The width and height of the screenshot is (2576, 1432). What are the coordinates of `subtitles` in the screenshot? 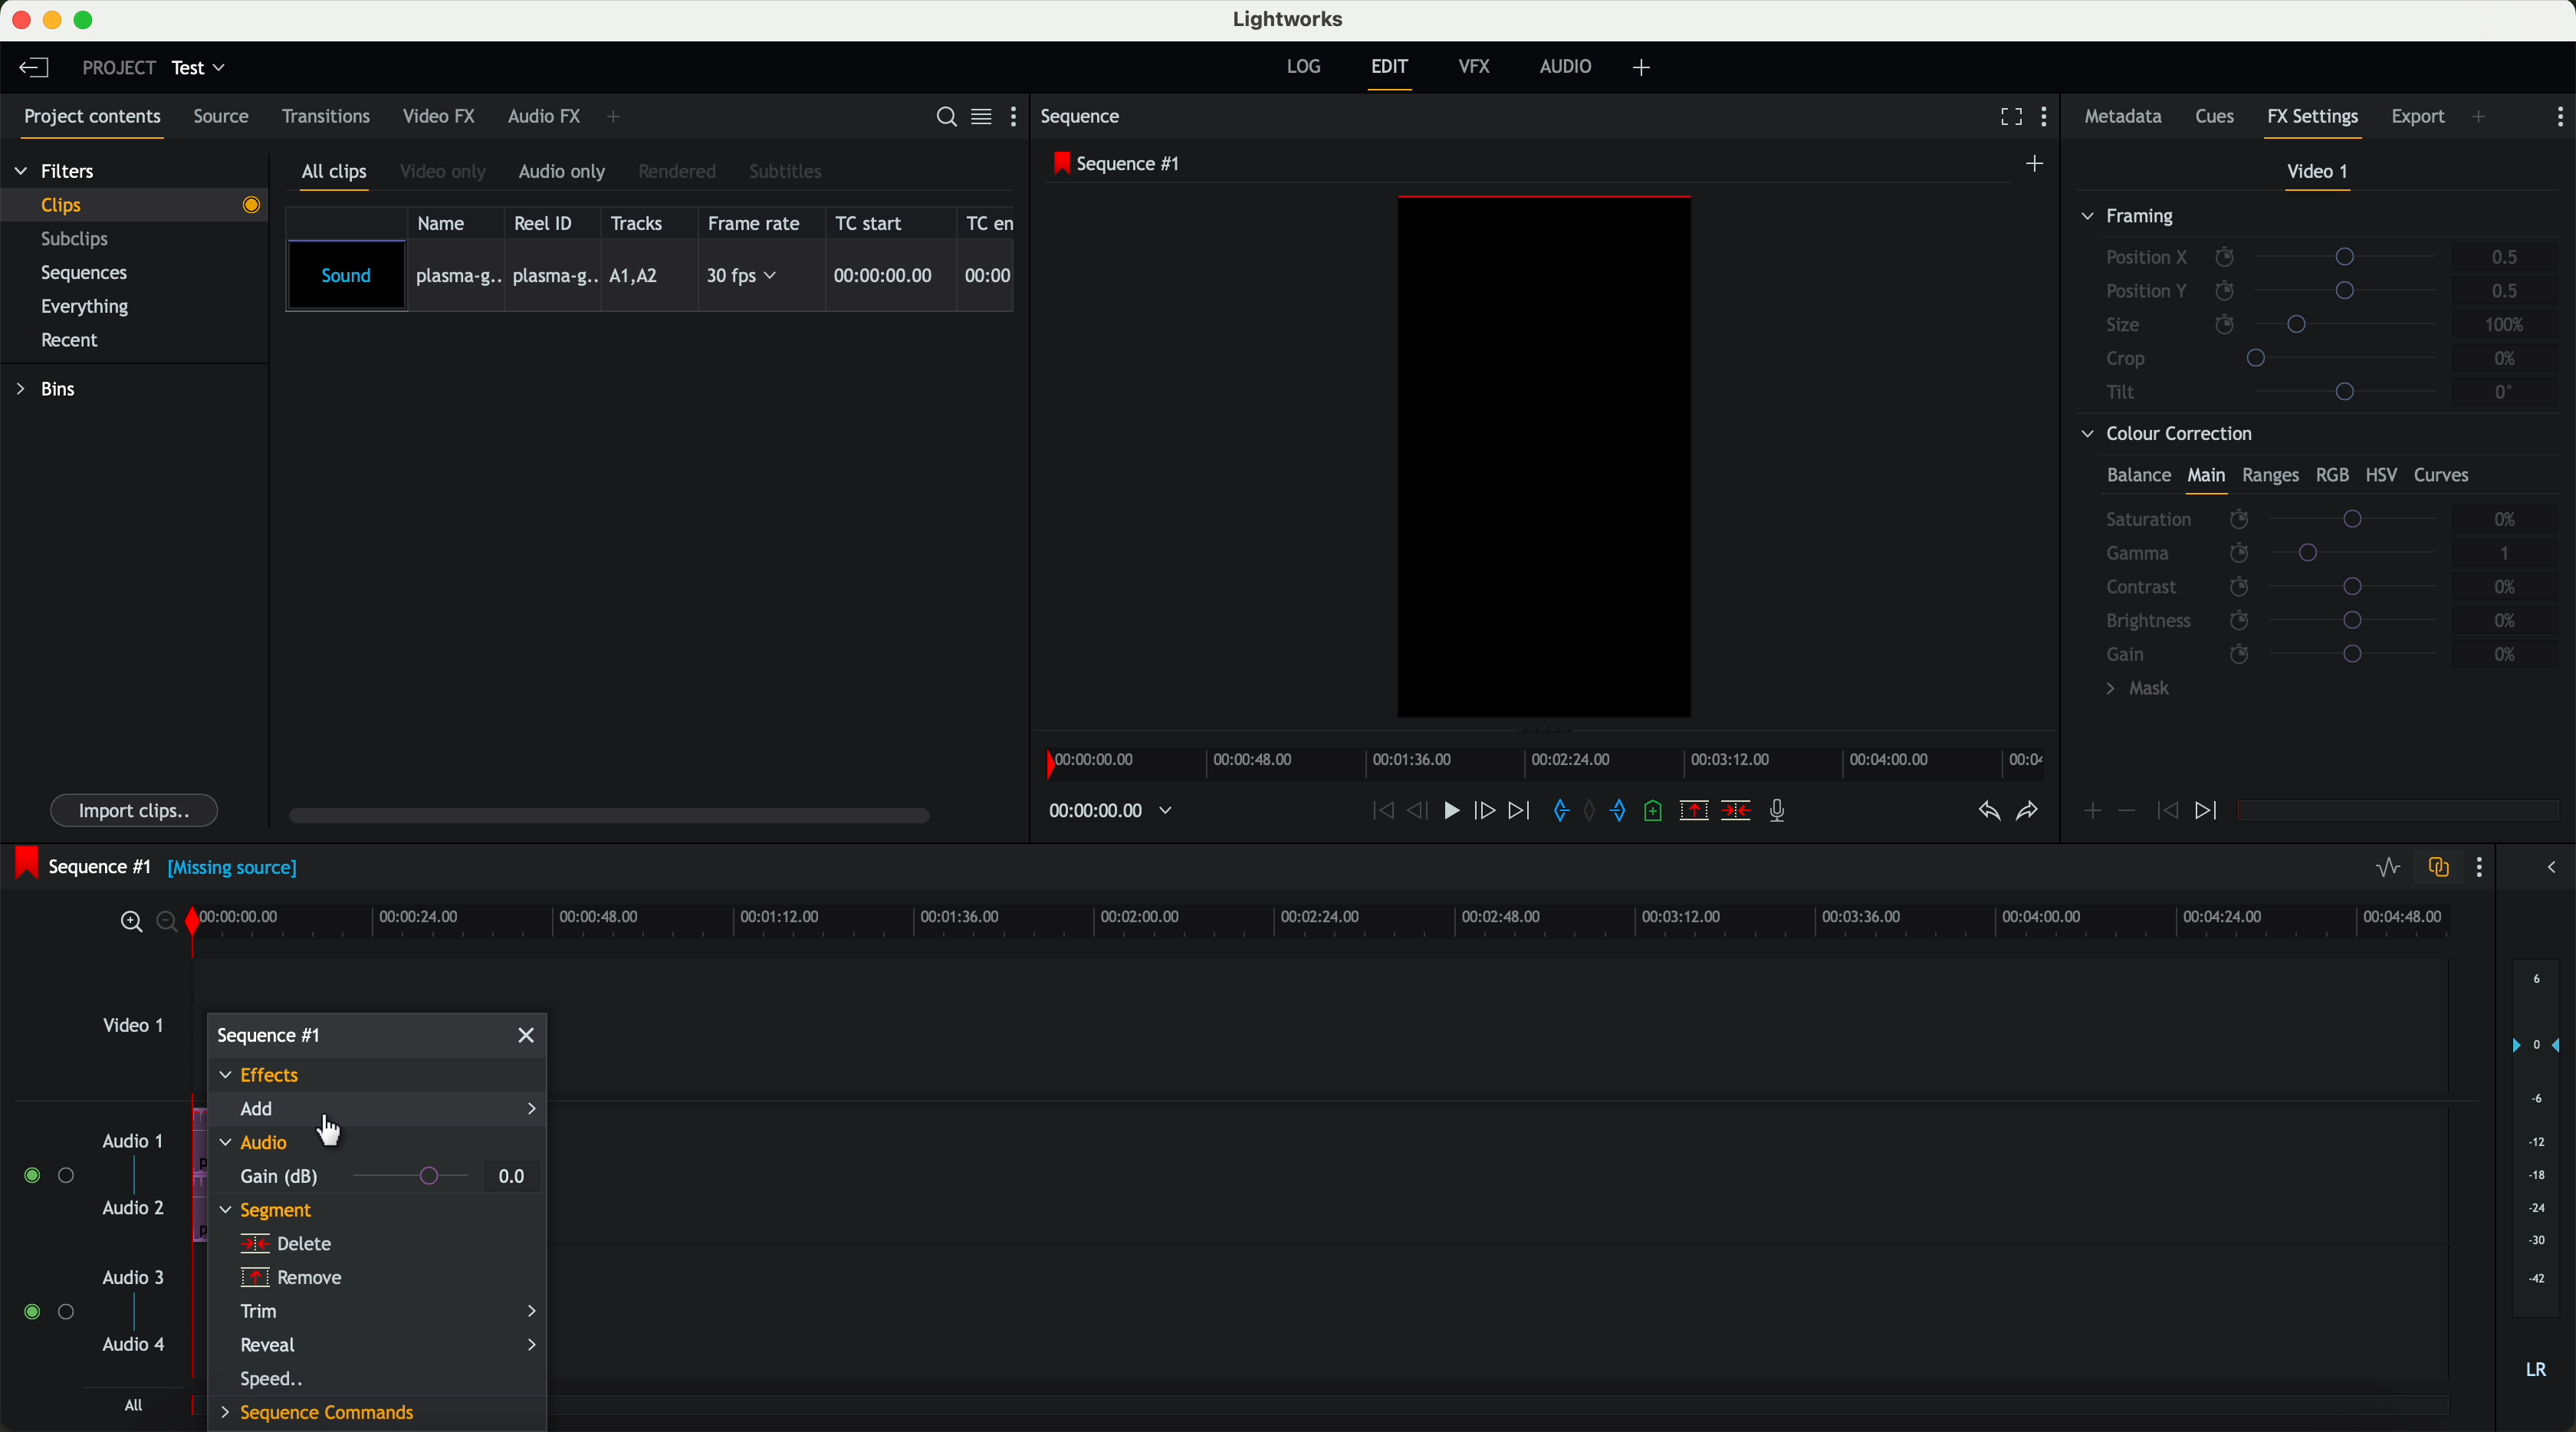 It's located at (788, 171).